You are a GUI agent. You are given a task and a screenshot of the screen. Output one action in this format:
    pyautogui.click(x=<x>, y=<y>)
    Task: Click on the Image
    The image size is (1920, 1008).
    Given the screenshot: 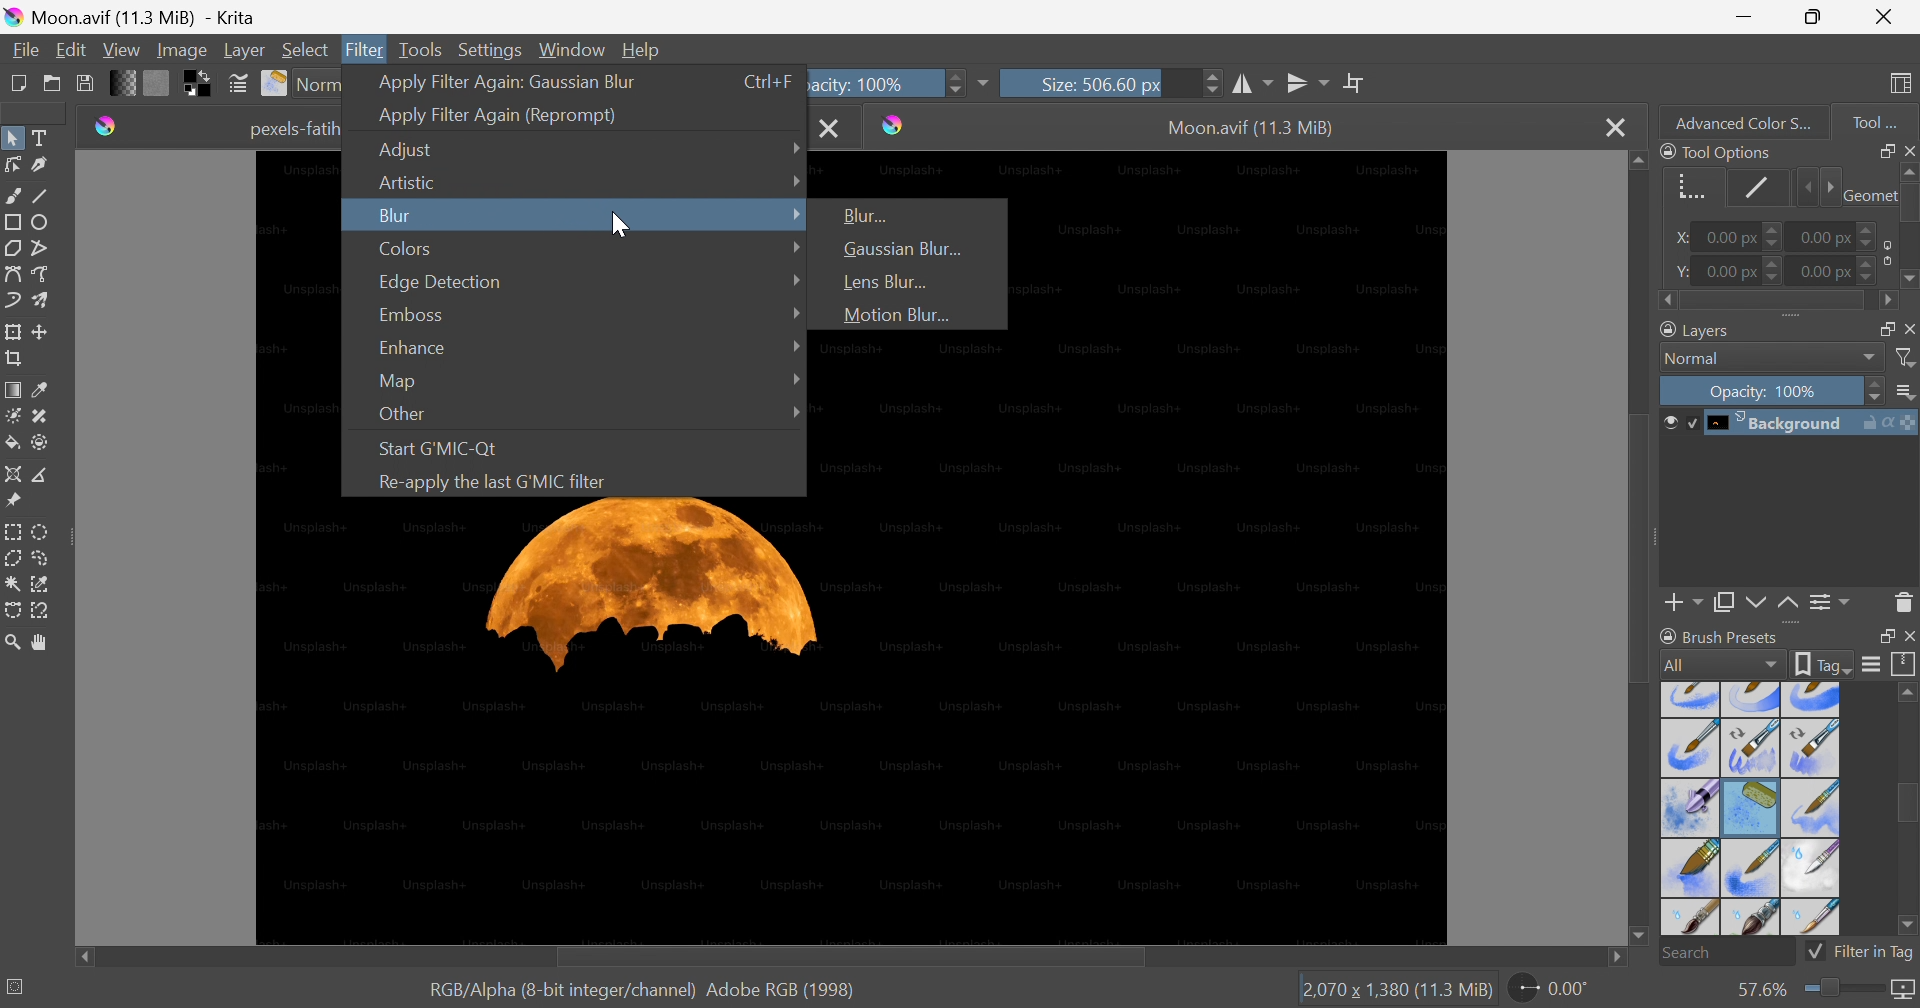 What is the action you would take?
    pyautogui.click(x=180, y=51)
    